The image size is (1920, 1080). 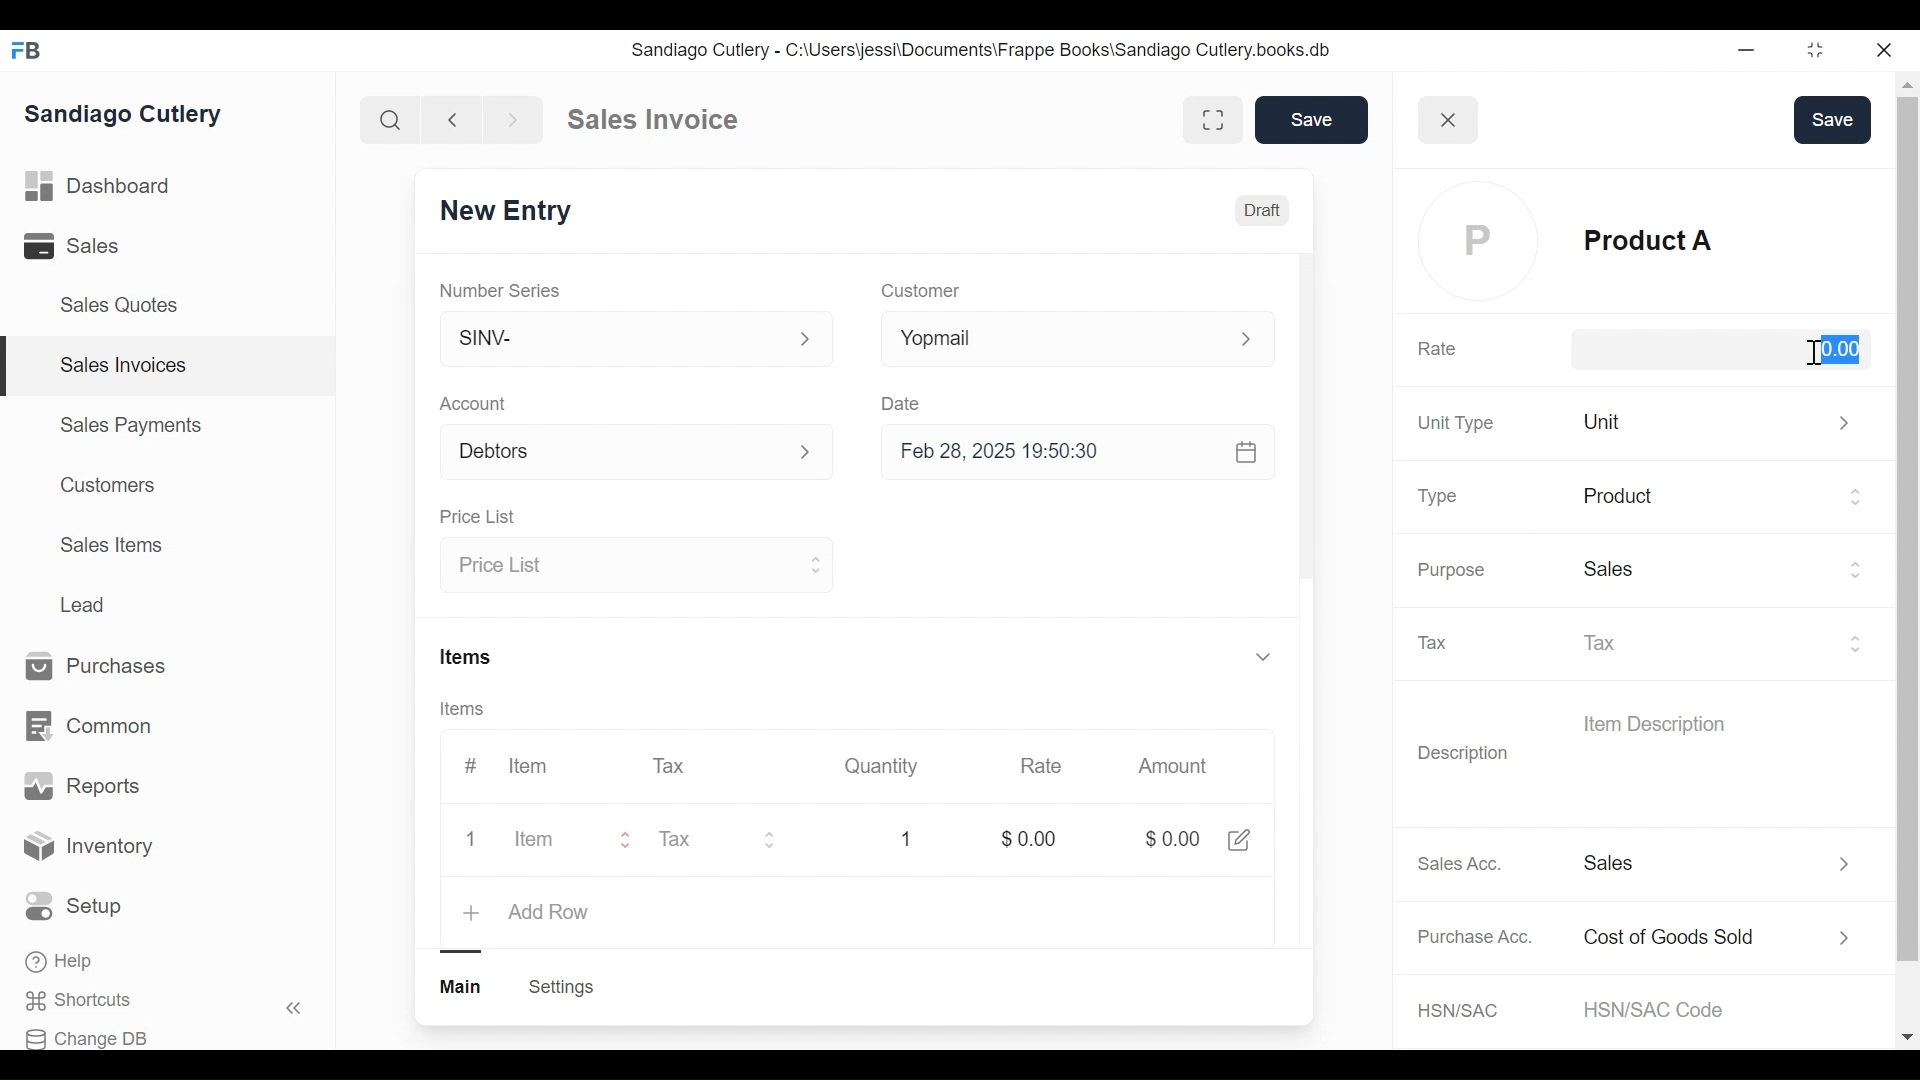 I want to click on Account, so click(x=476, y=403).